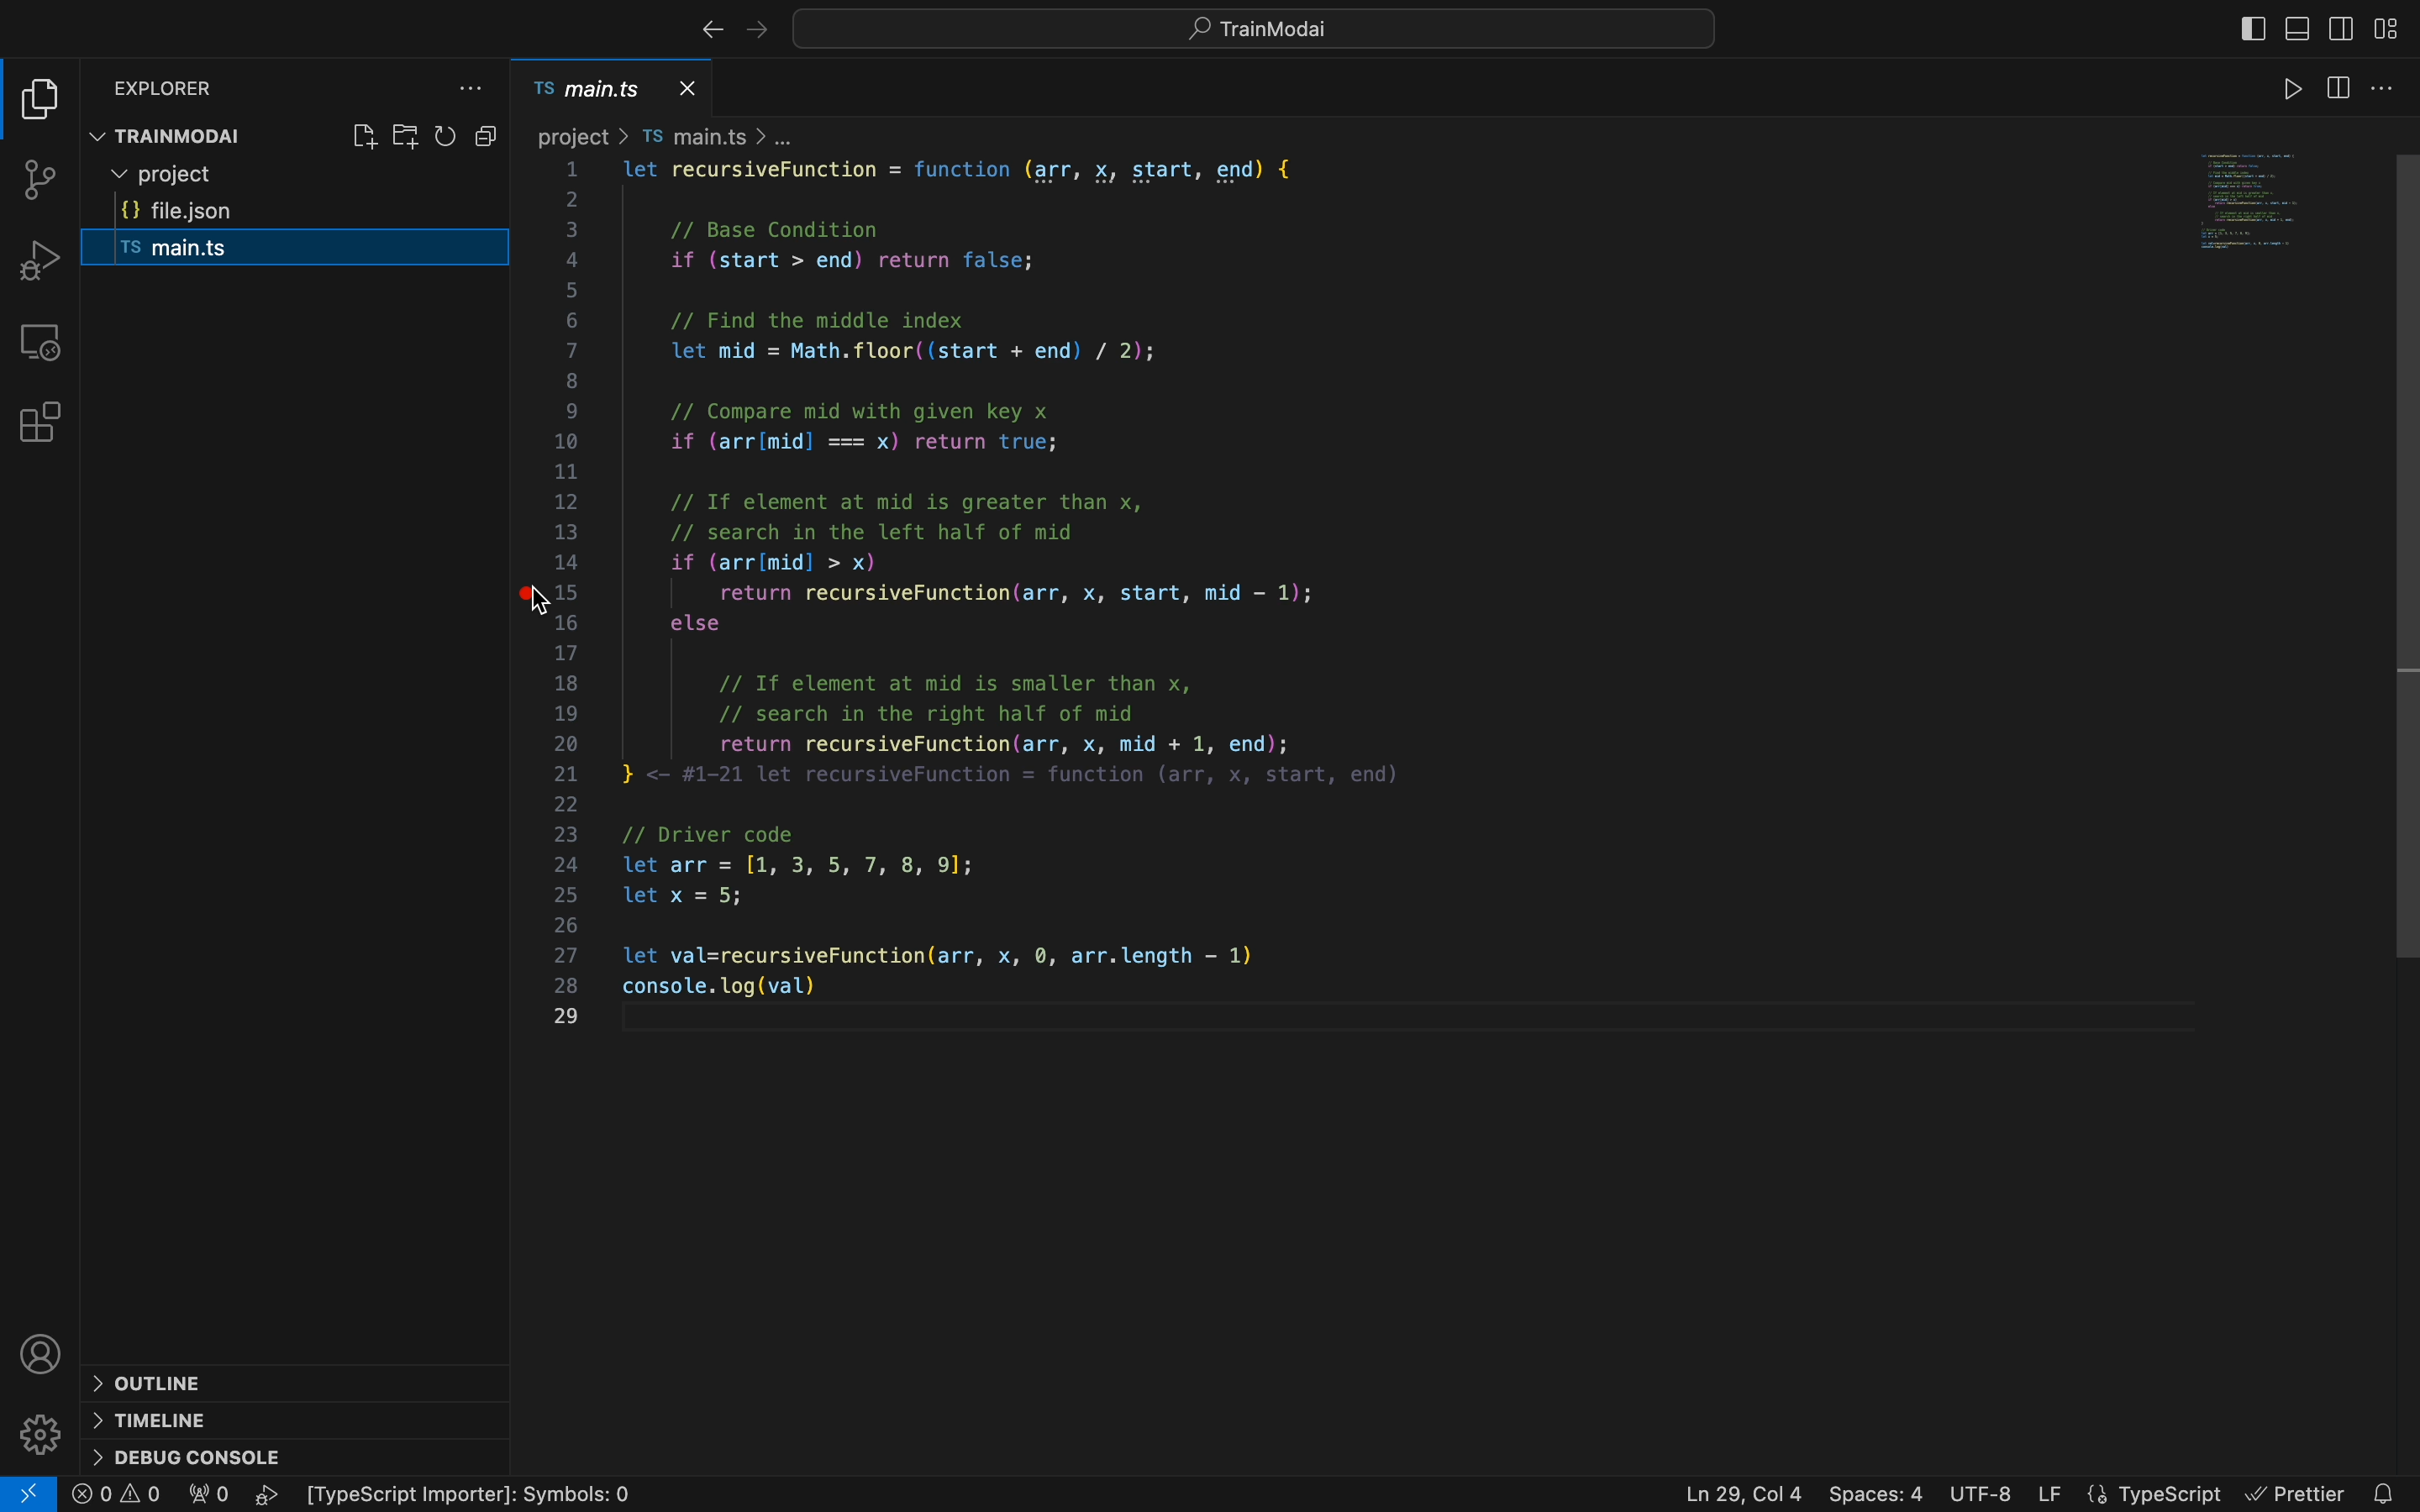  Describe the element at coordinates (45, 101) in the screenshot. I see `file explorer ` at that location.